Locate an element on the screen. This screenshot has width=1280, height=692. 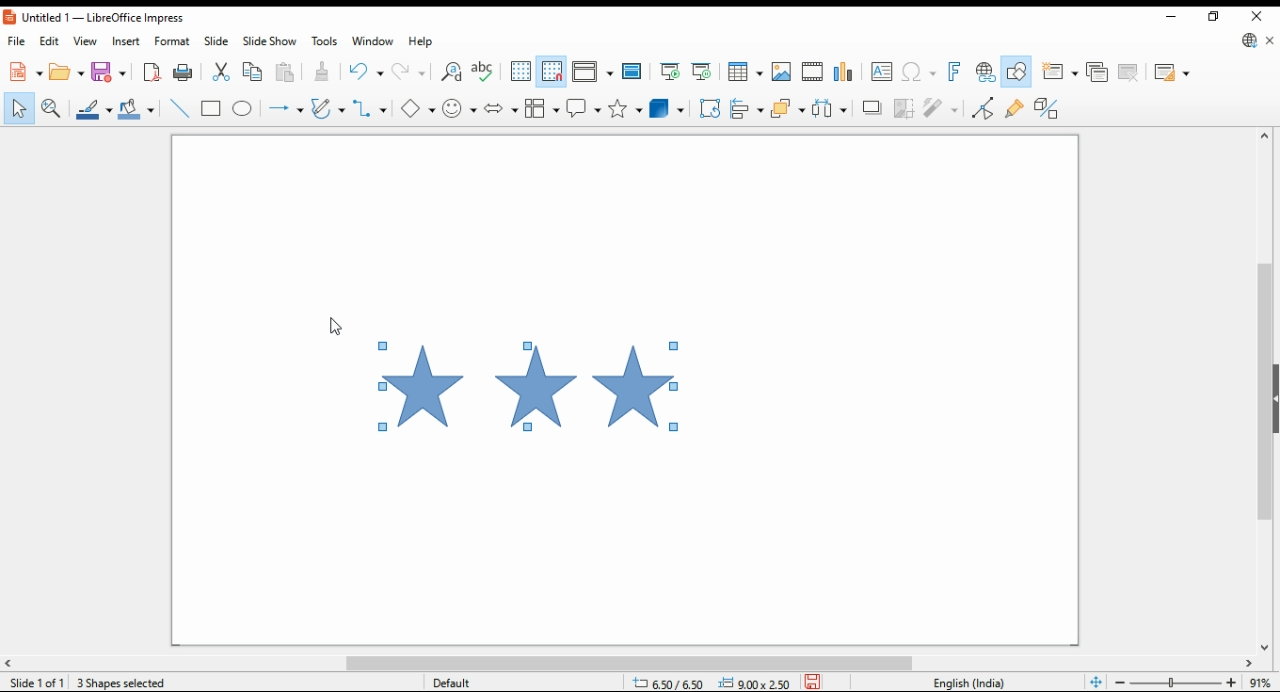
insert is located at coordinates (125, 41).